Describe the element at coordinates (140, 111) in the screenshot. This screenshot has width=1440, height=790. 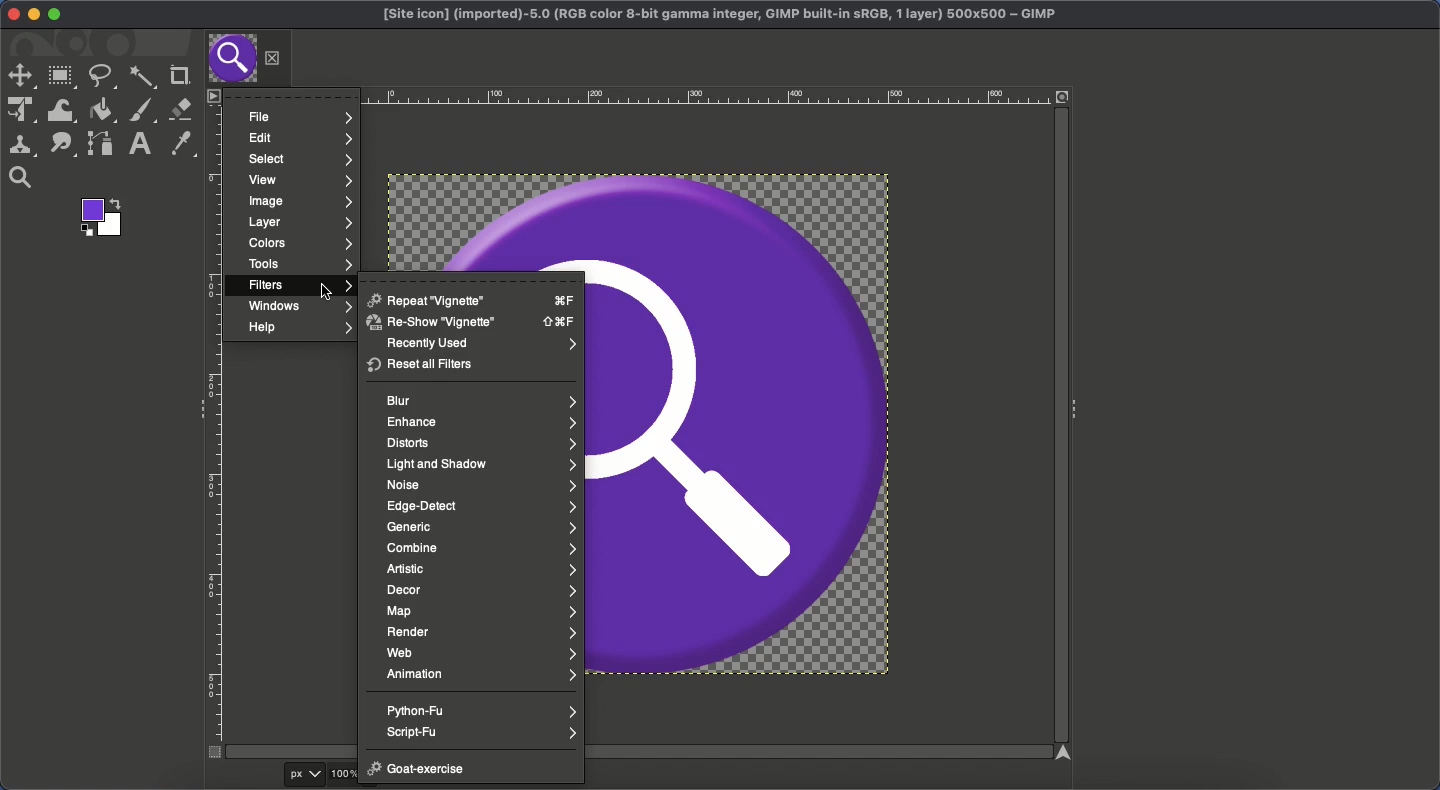
I see `Paint` at that location.